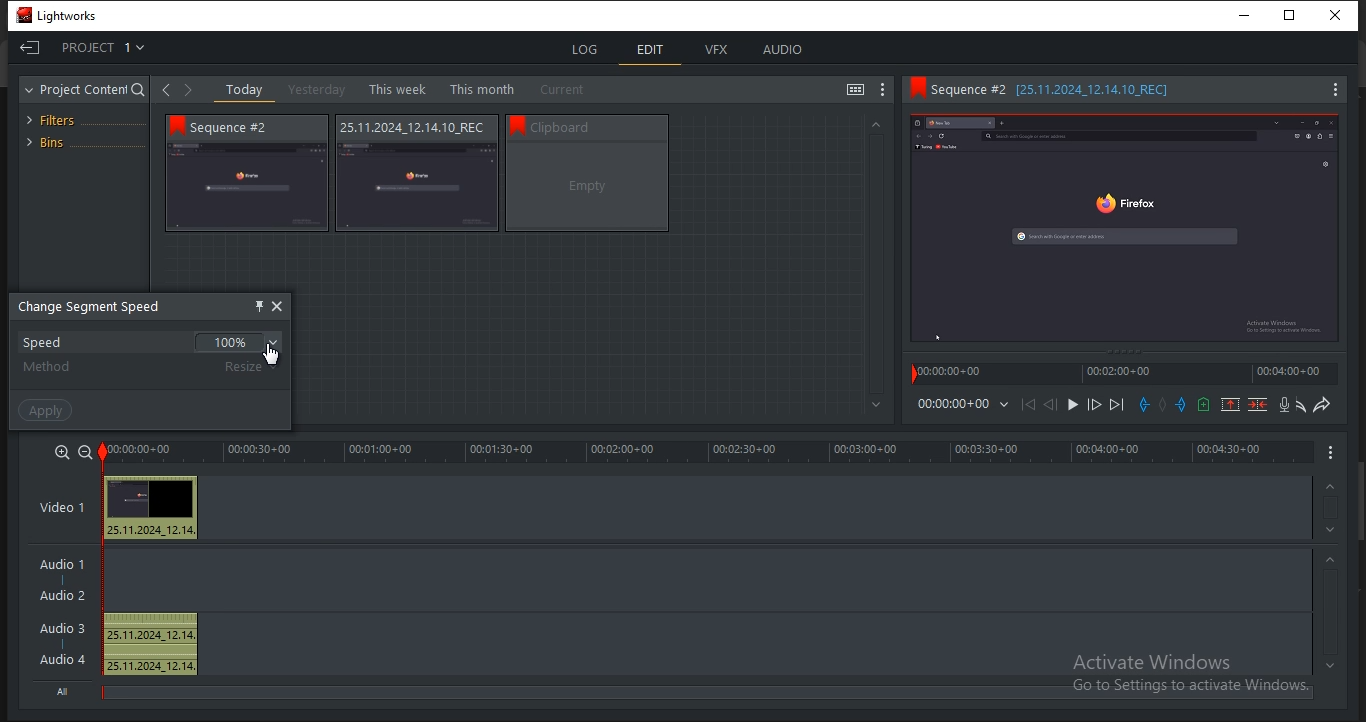  Describe the element at coordinates (1025, 405) in the screenshot. I see `move backward` at that location.